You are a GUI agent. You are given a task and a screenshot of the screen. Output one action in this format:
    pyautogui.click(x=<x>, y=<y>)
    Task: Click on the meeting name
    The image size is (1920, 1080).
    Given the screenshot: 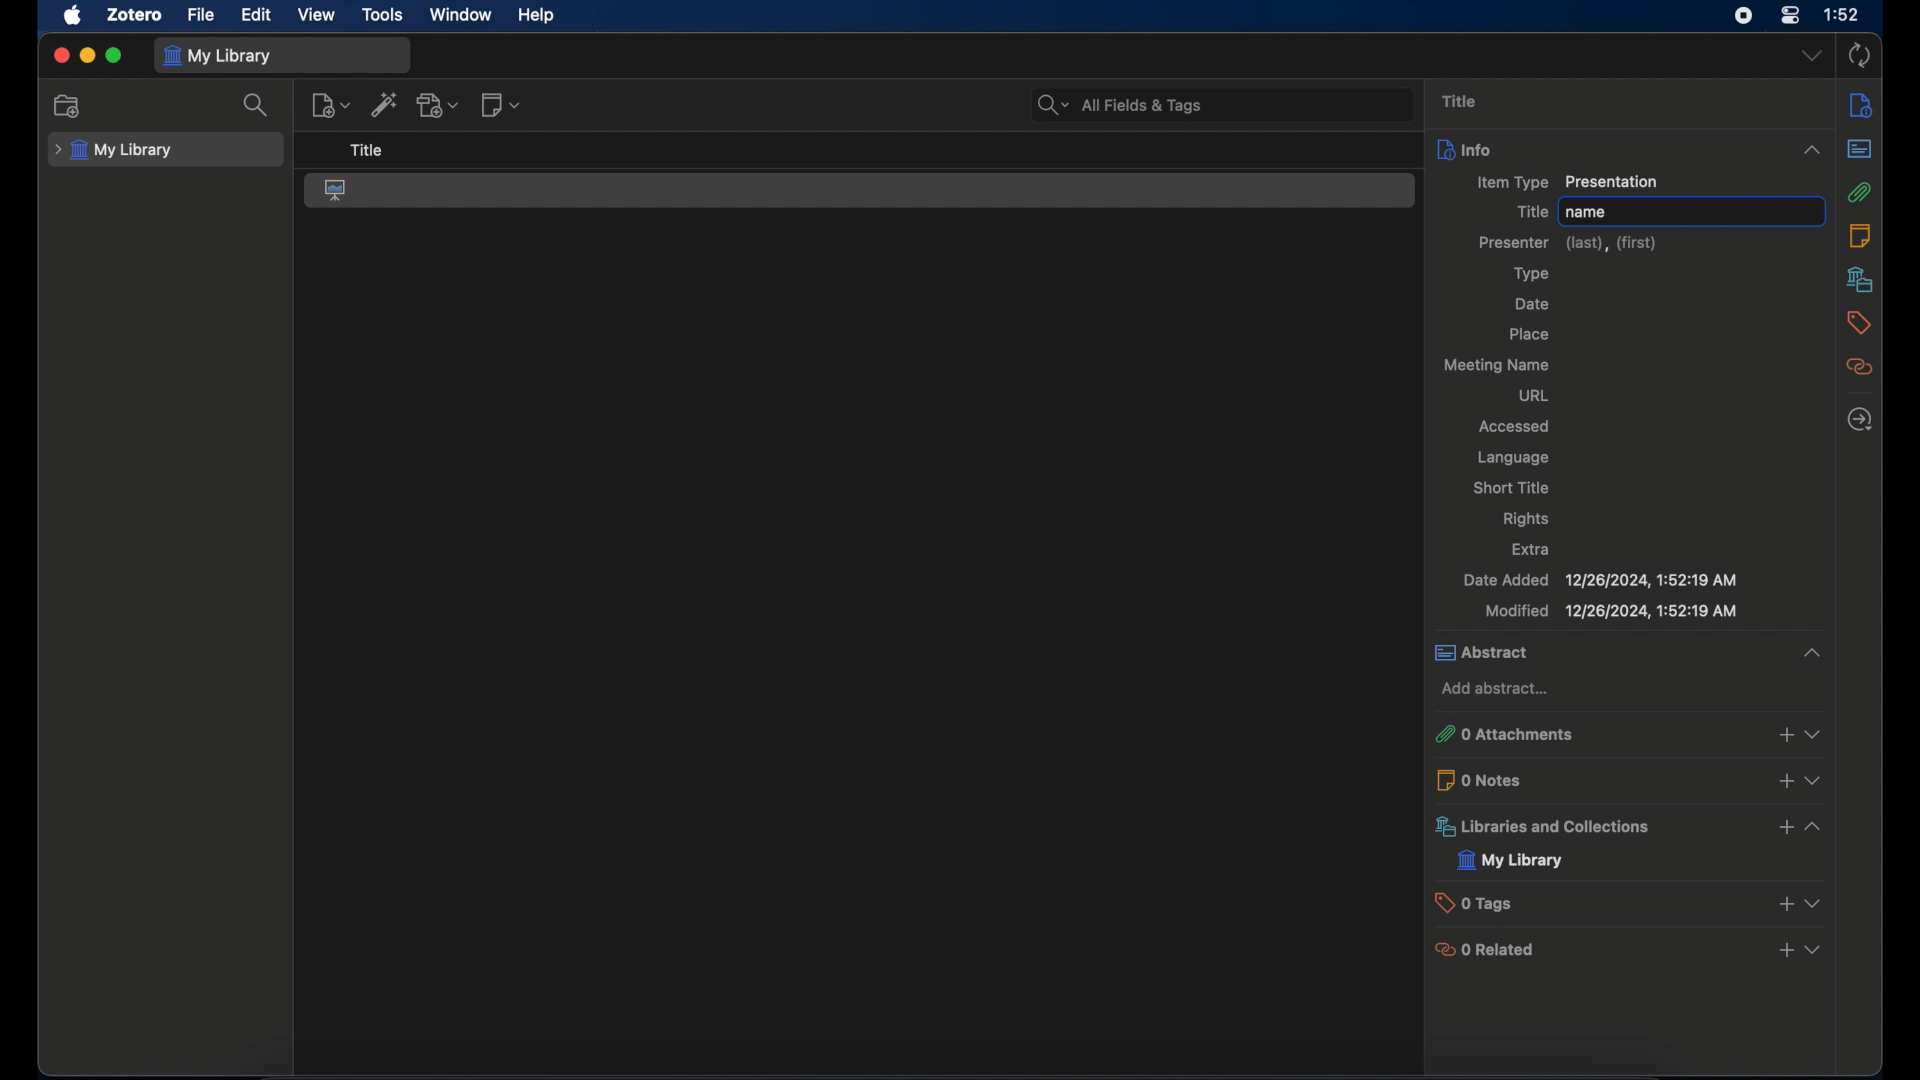 What is the action you would take?
    pyautogui.click(x=1499, y=365)
    